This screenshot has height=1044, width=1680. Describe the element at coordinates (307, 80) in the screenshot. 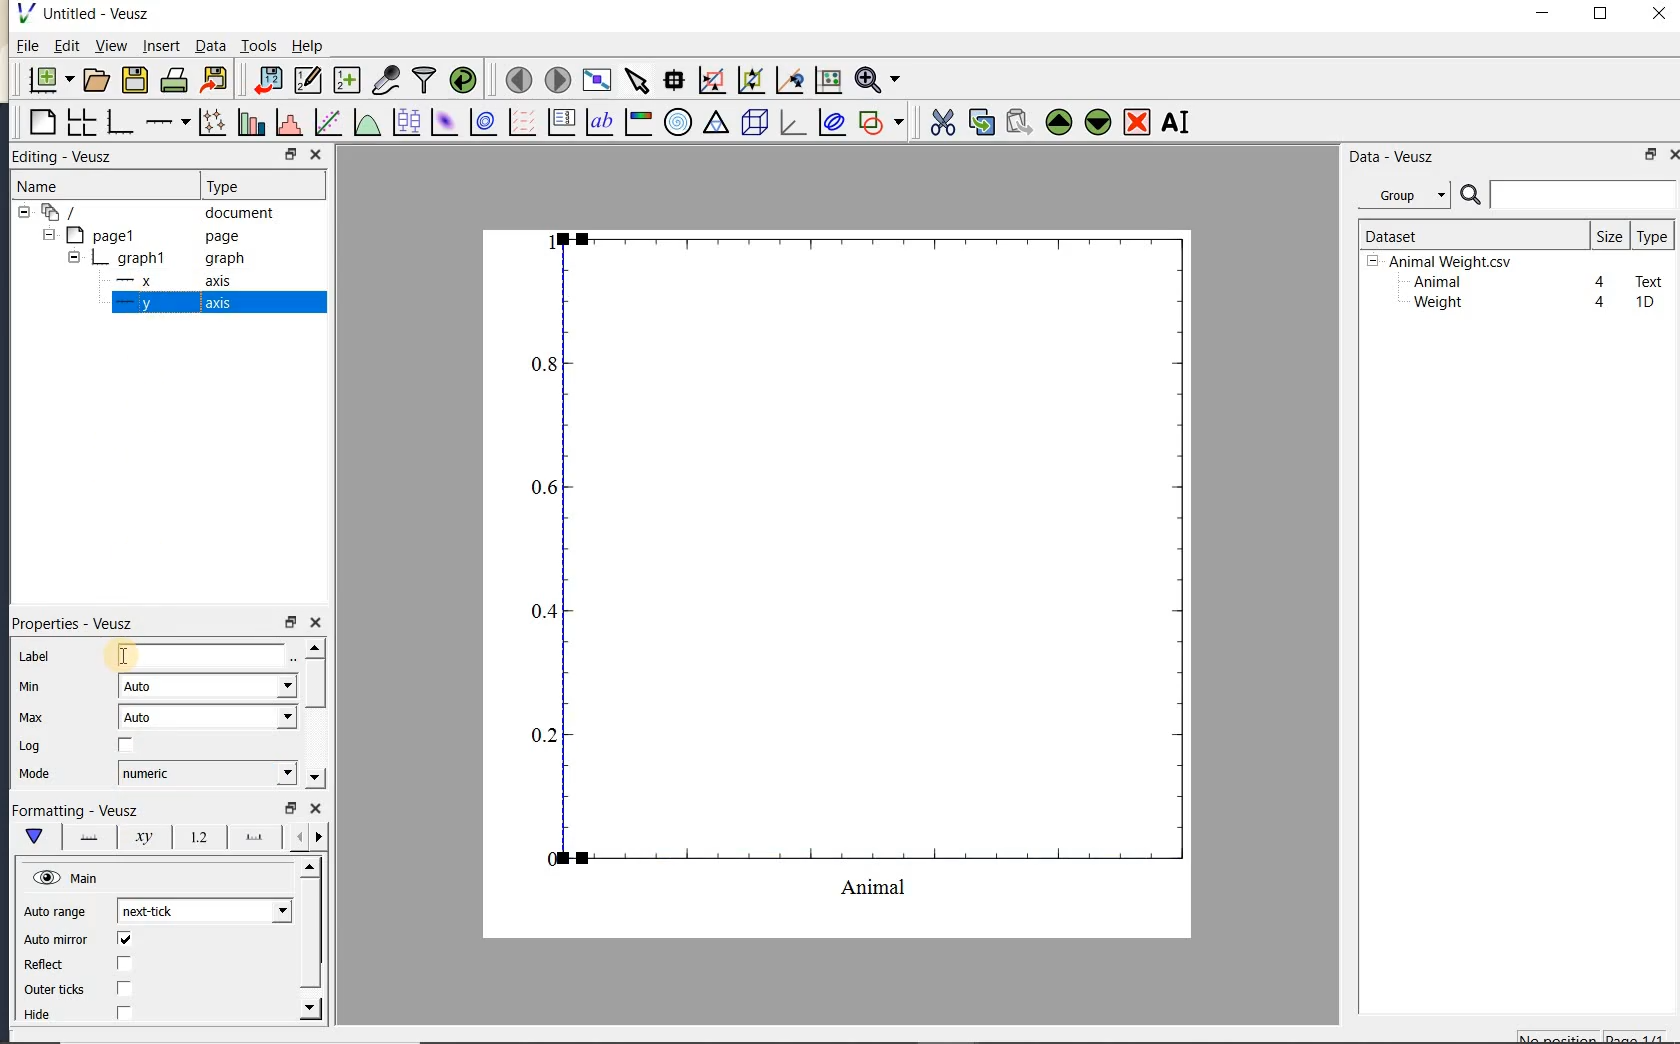

I see `edit and enter new datasets` at that location.